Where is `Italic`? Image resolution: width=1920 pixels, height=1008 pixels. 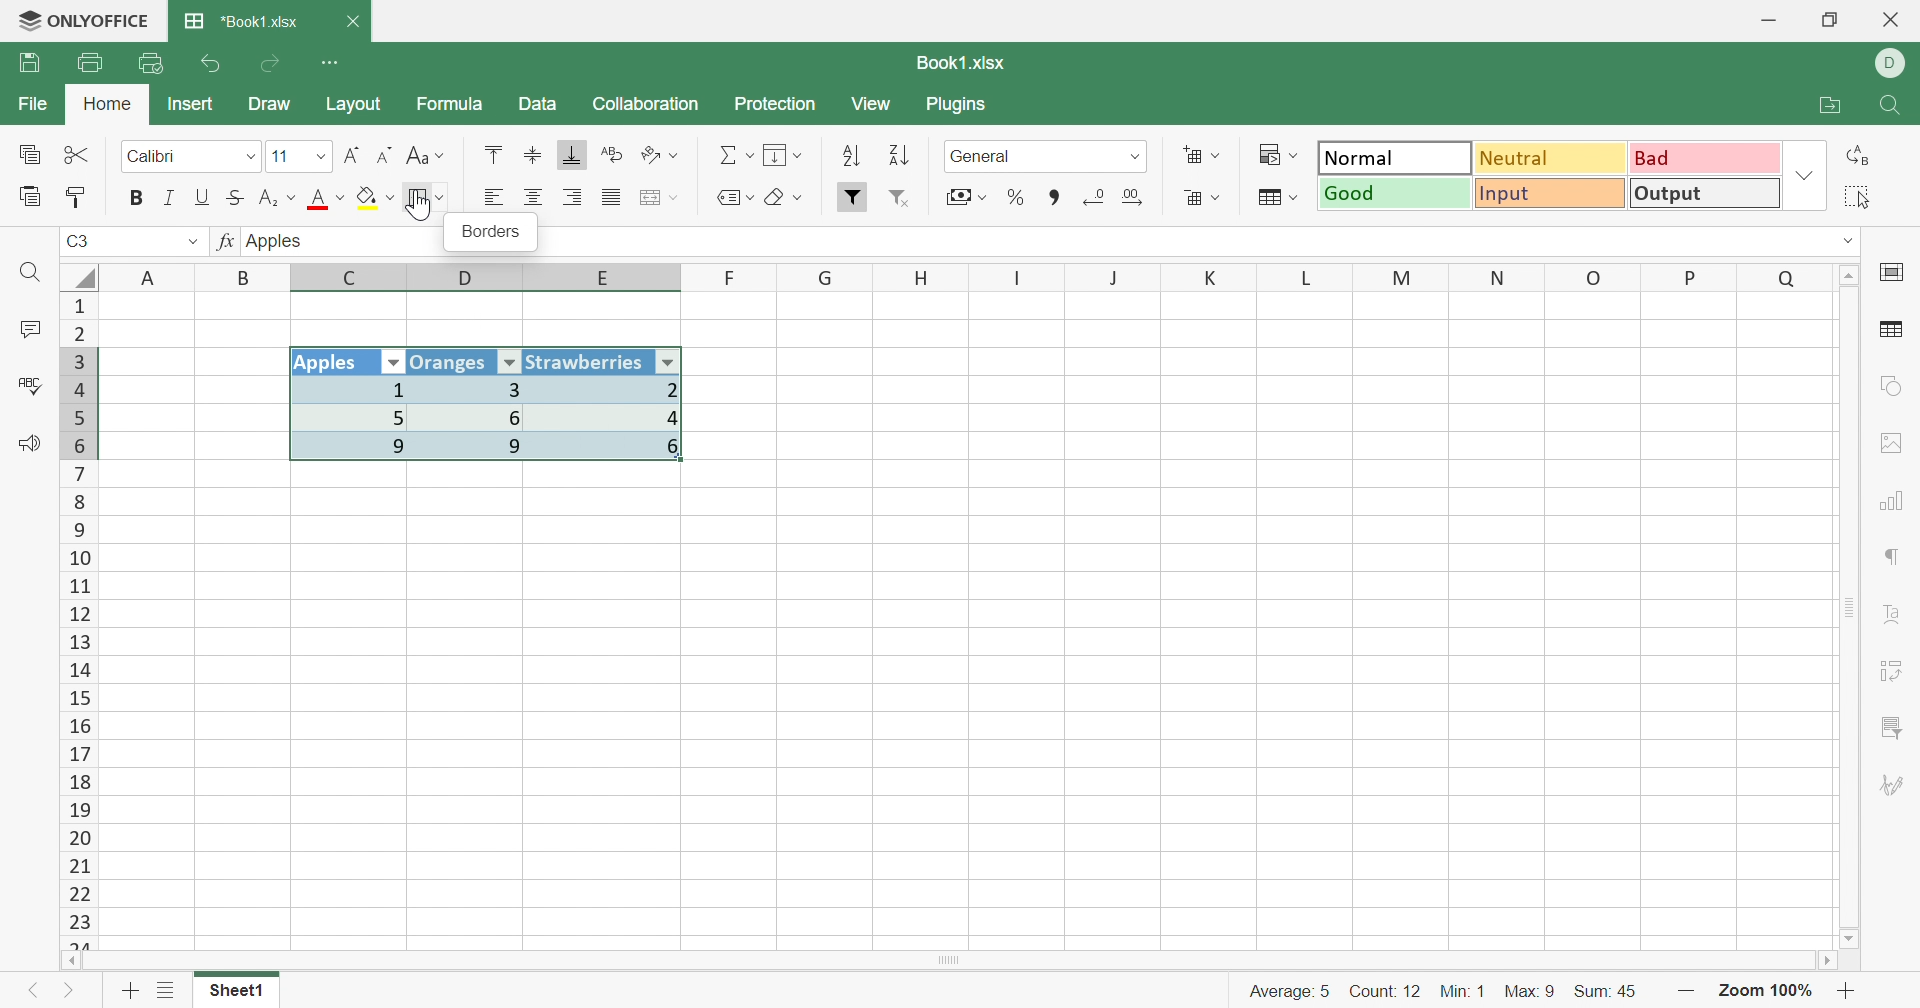
Italic is located at coordinates (167, 198).